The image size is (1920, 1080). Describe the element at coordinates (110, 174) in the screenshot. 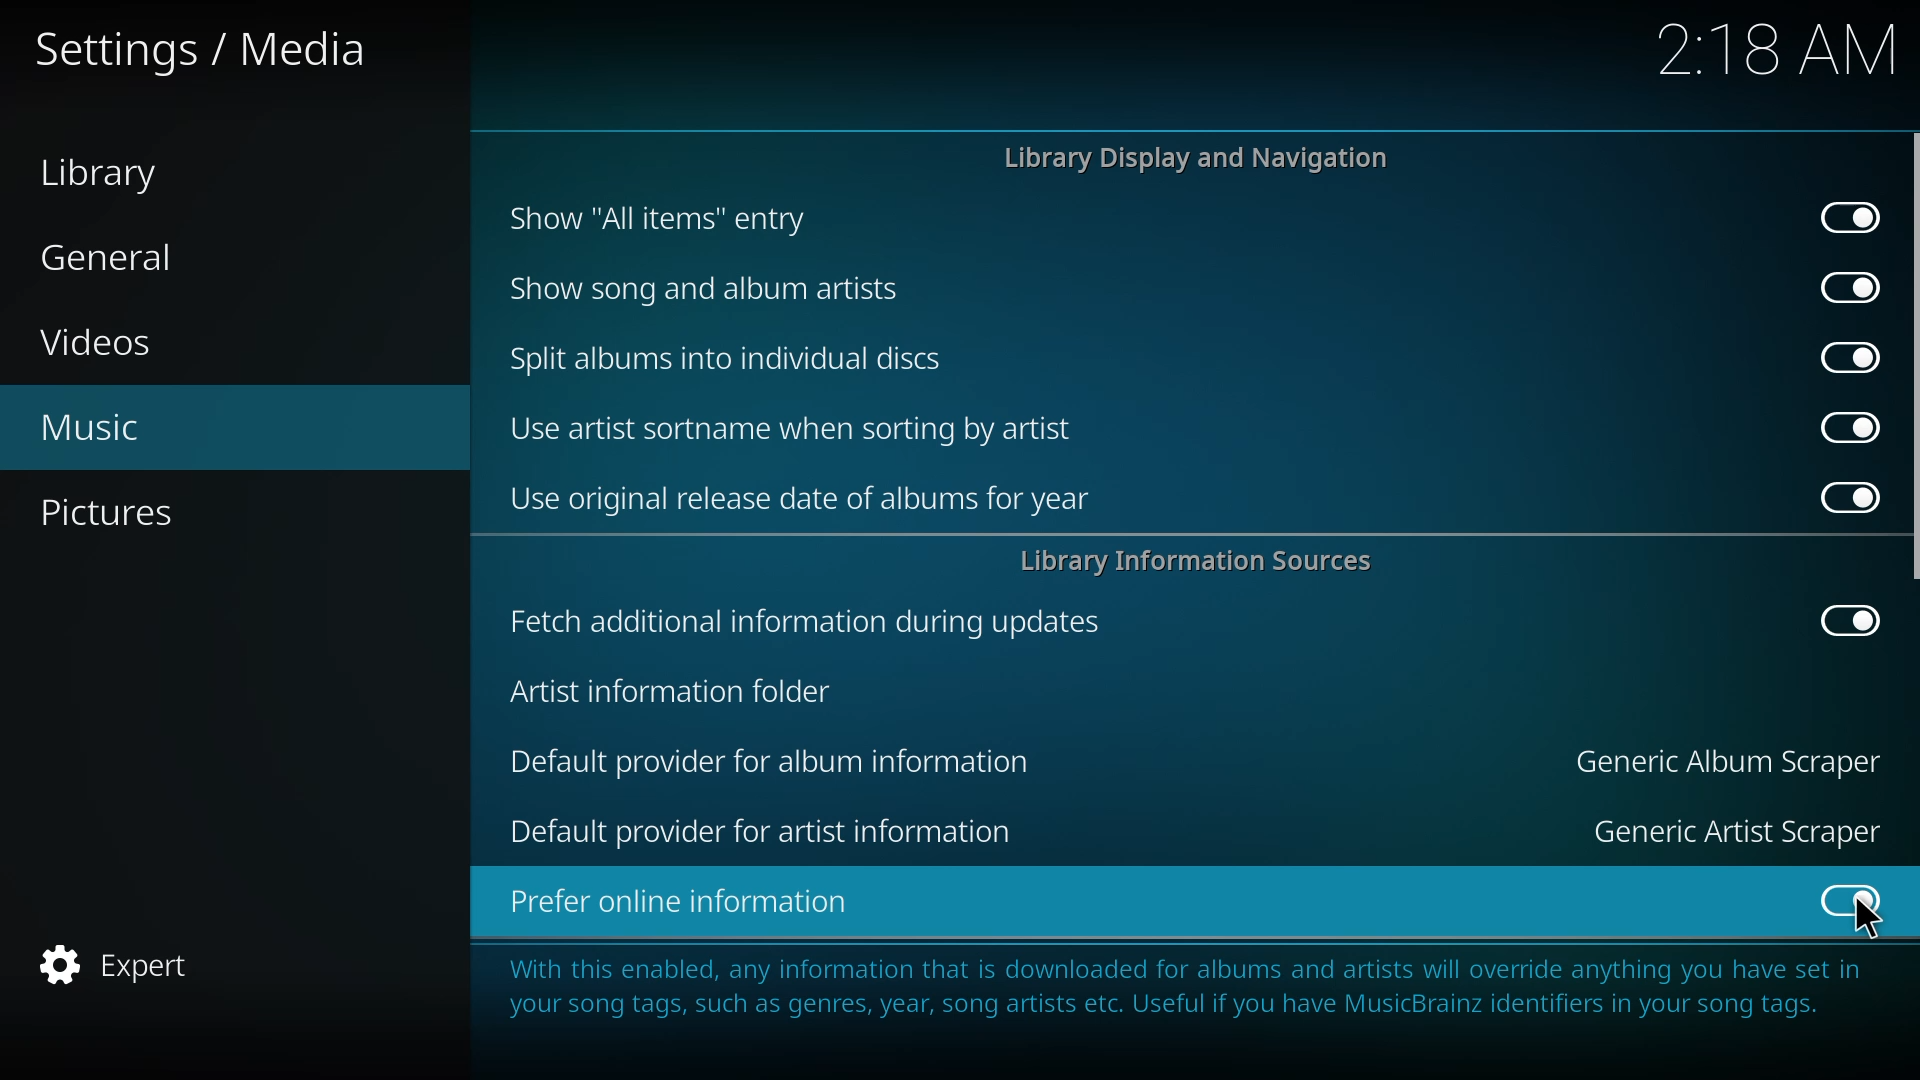

I see `library` at that location.